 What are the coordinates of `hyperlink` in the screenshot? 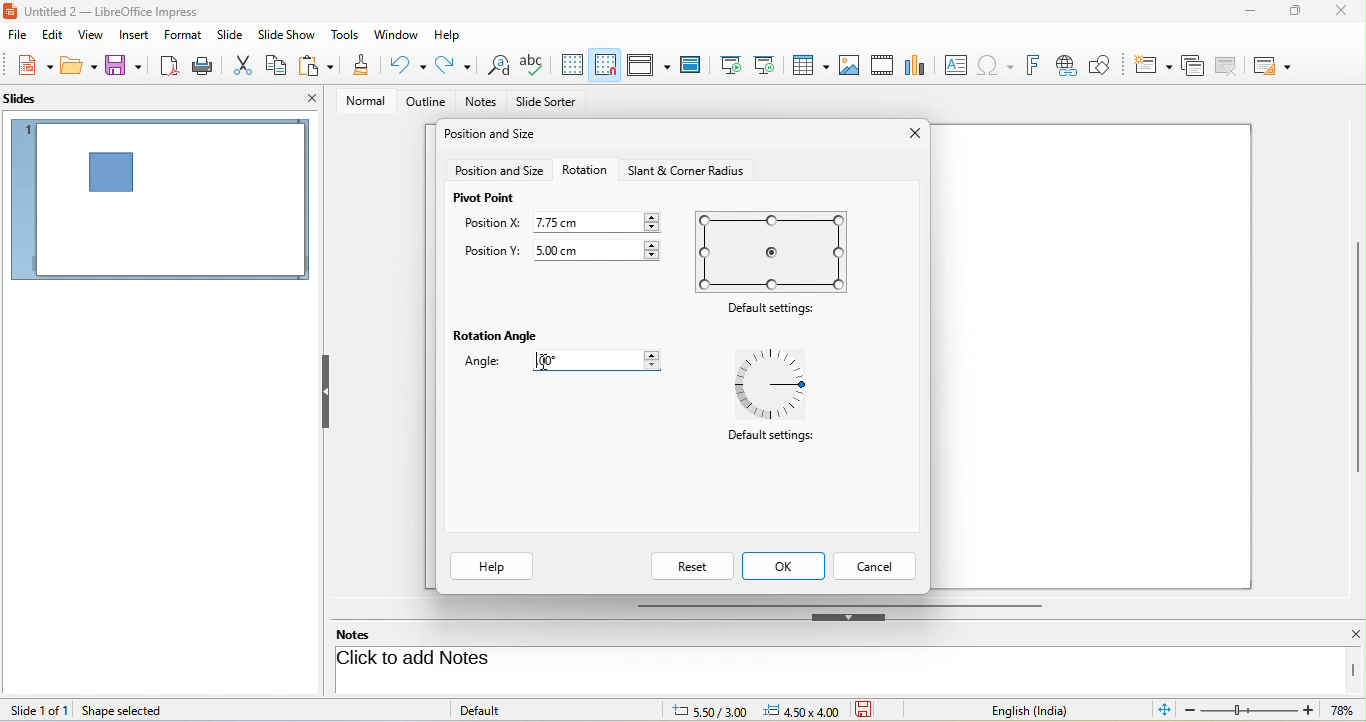 It's located at (1070, 66).